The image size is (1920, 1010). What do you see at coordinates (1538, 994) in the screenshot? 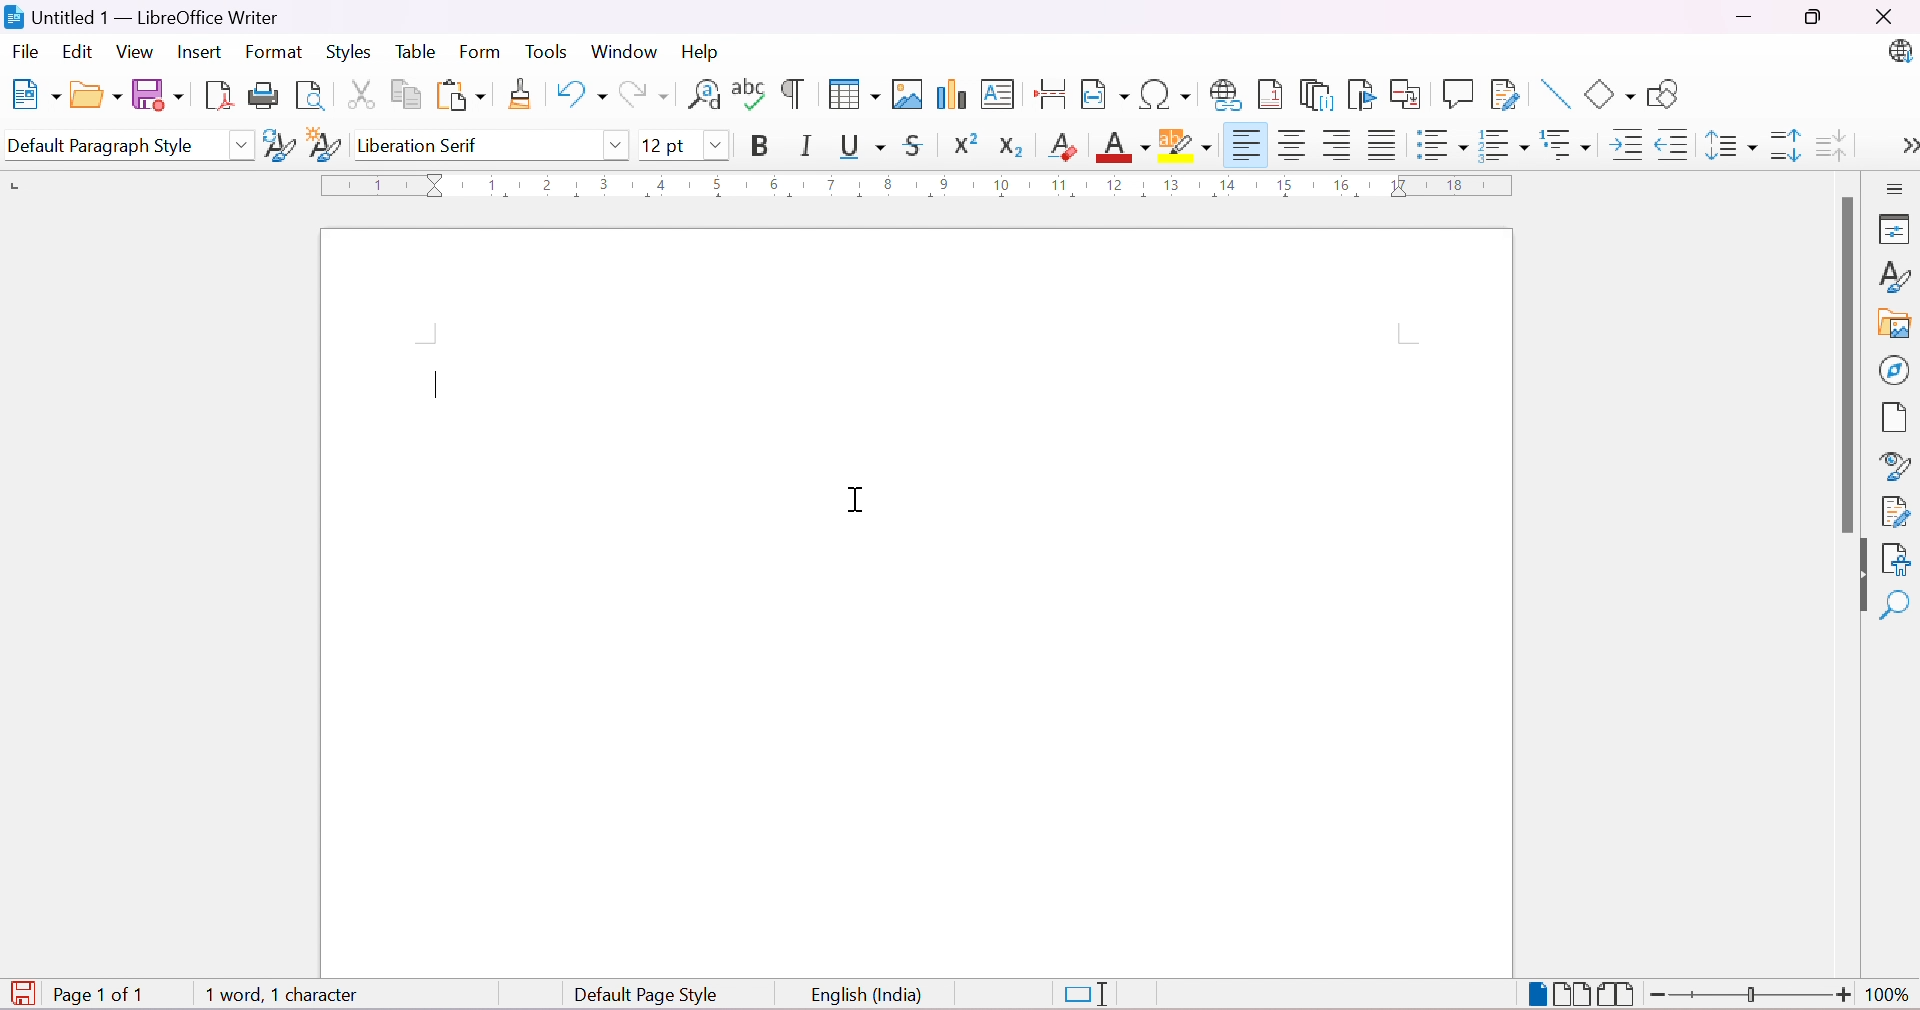
I see `Single-page View` at bounding box center [1538, 994].